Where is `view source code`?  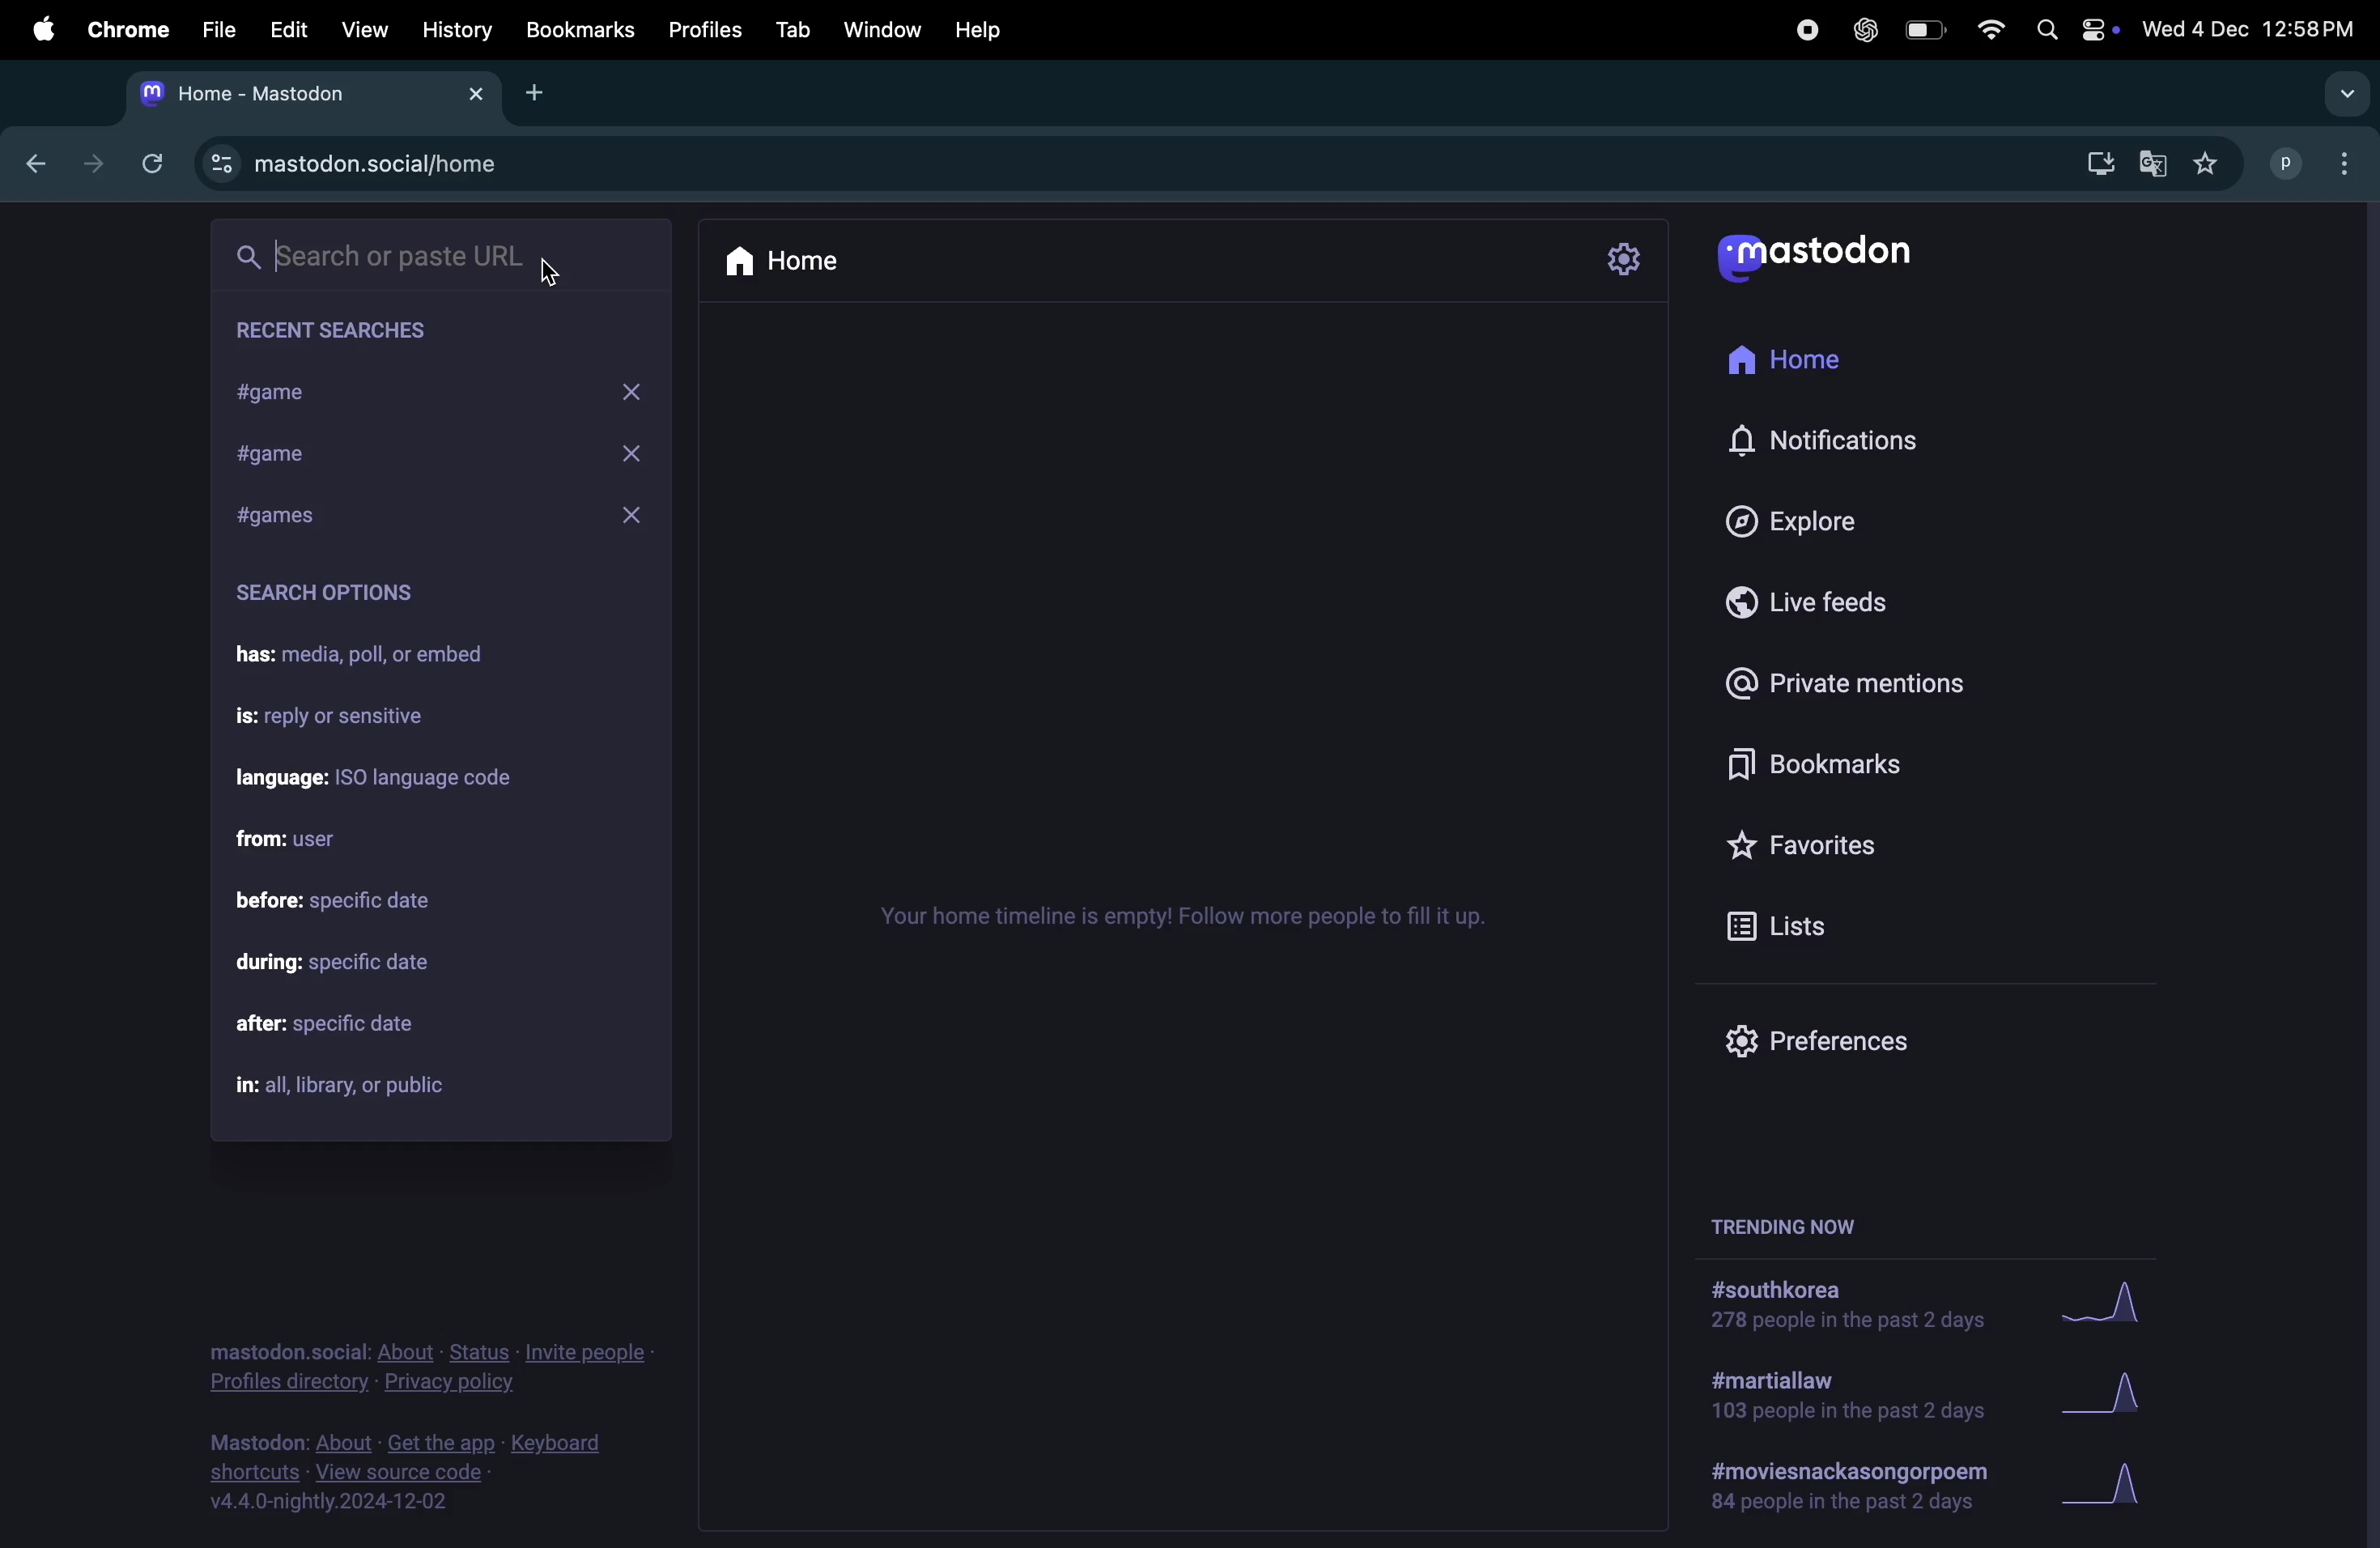 view source code is located at coordinates (417, 1473).